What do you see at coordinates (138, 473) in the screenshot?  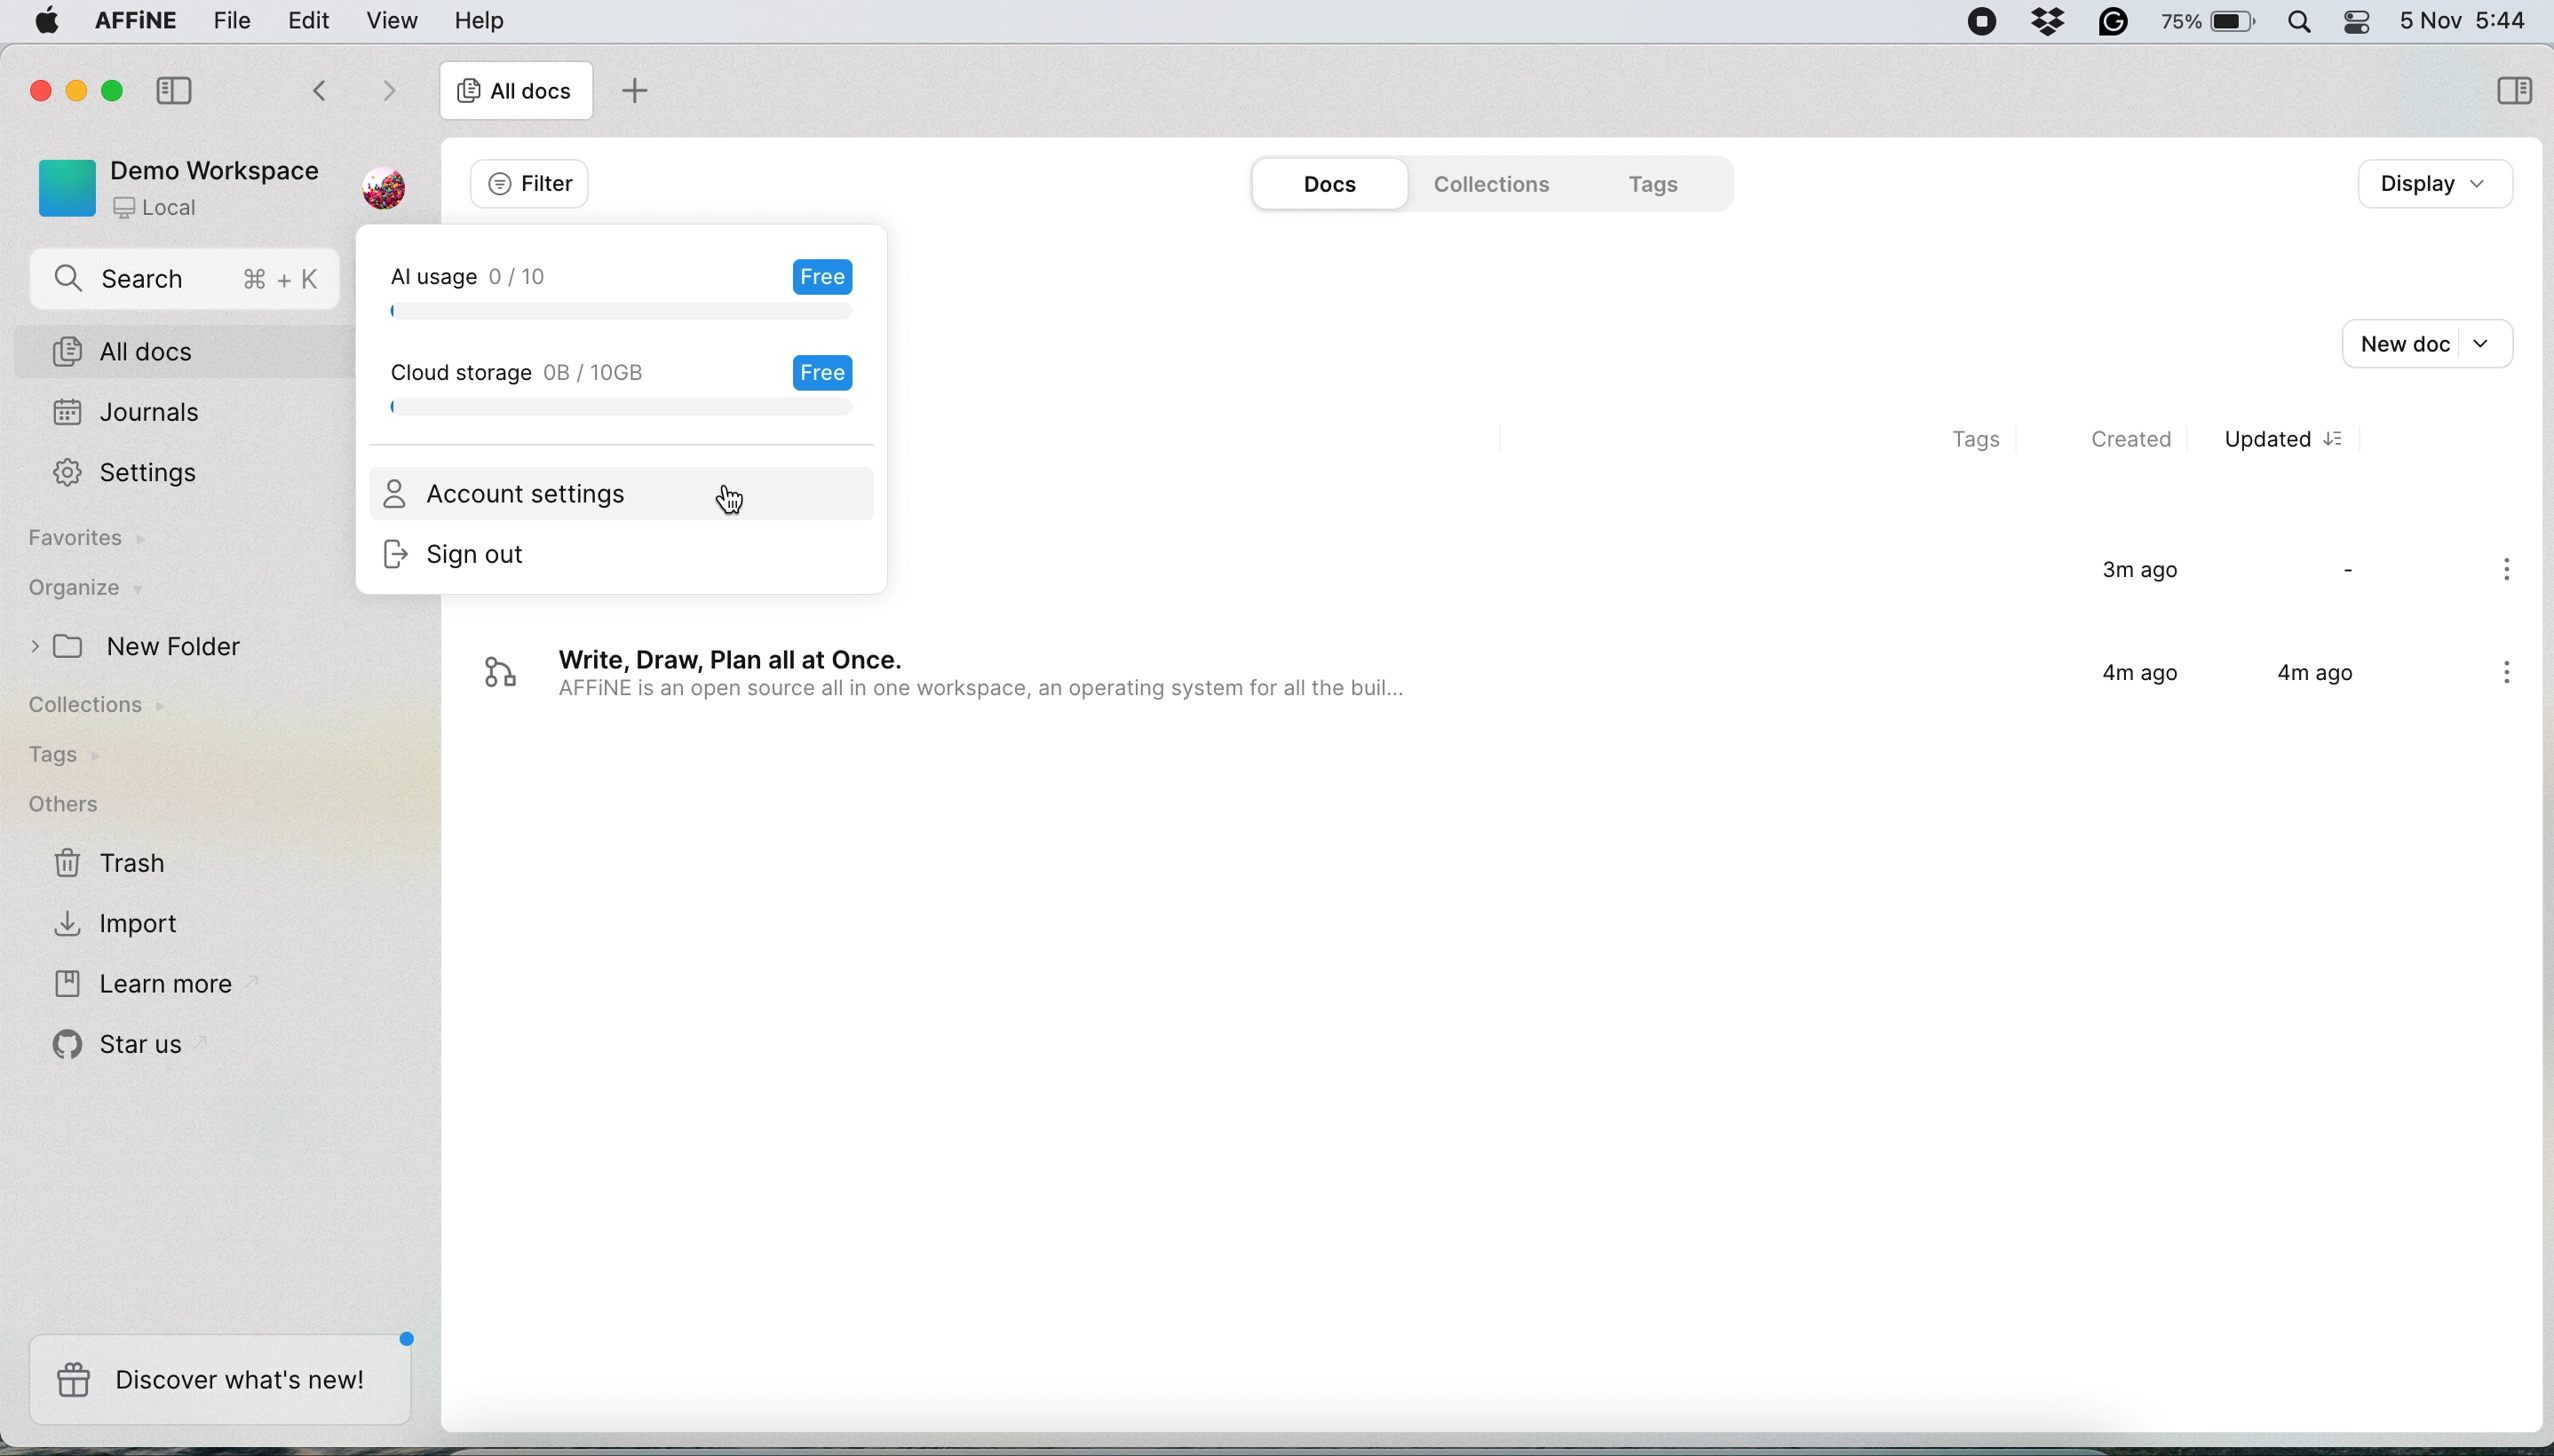 I see `settings` at bounding box center [138, 473].